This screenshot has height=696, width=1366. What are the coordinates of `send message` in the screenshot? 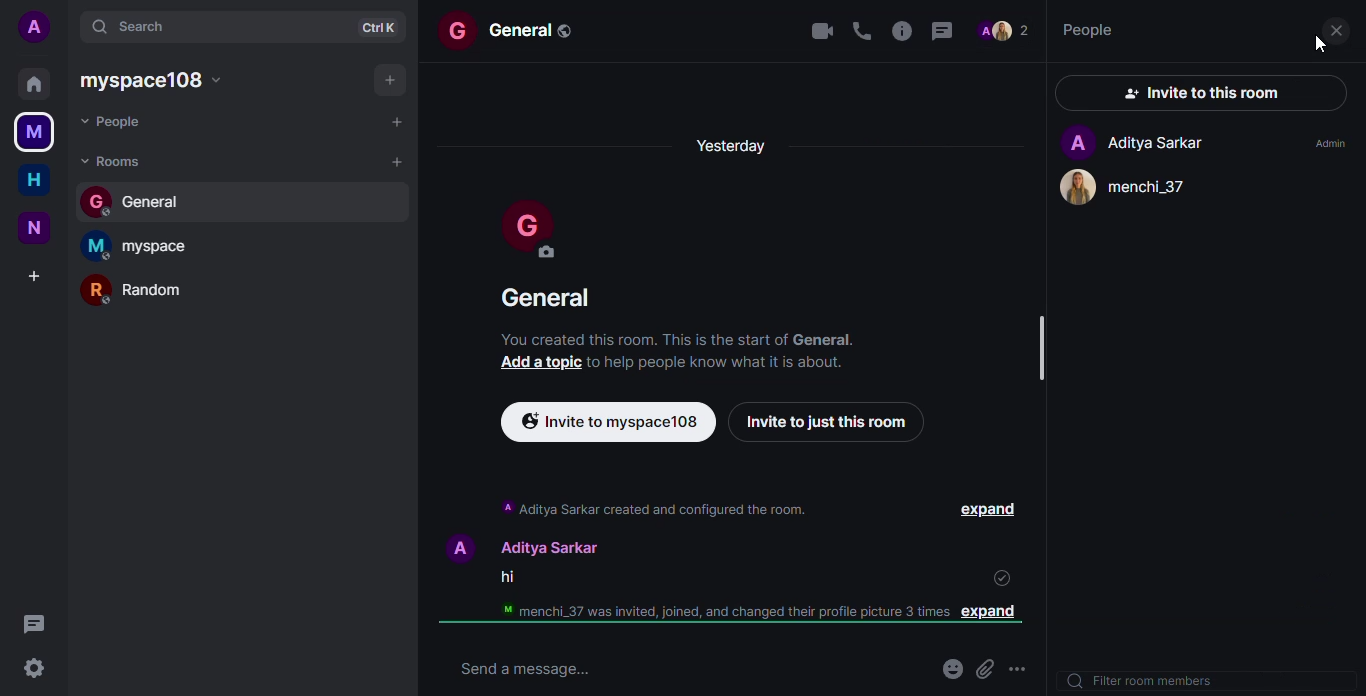 It's located at (549, 668).